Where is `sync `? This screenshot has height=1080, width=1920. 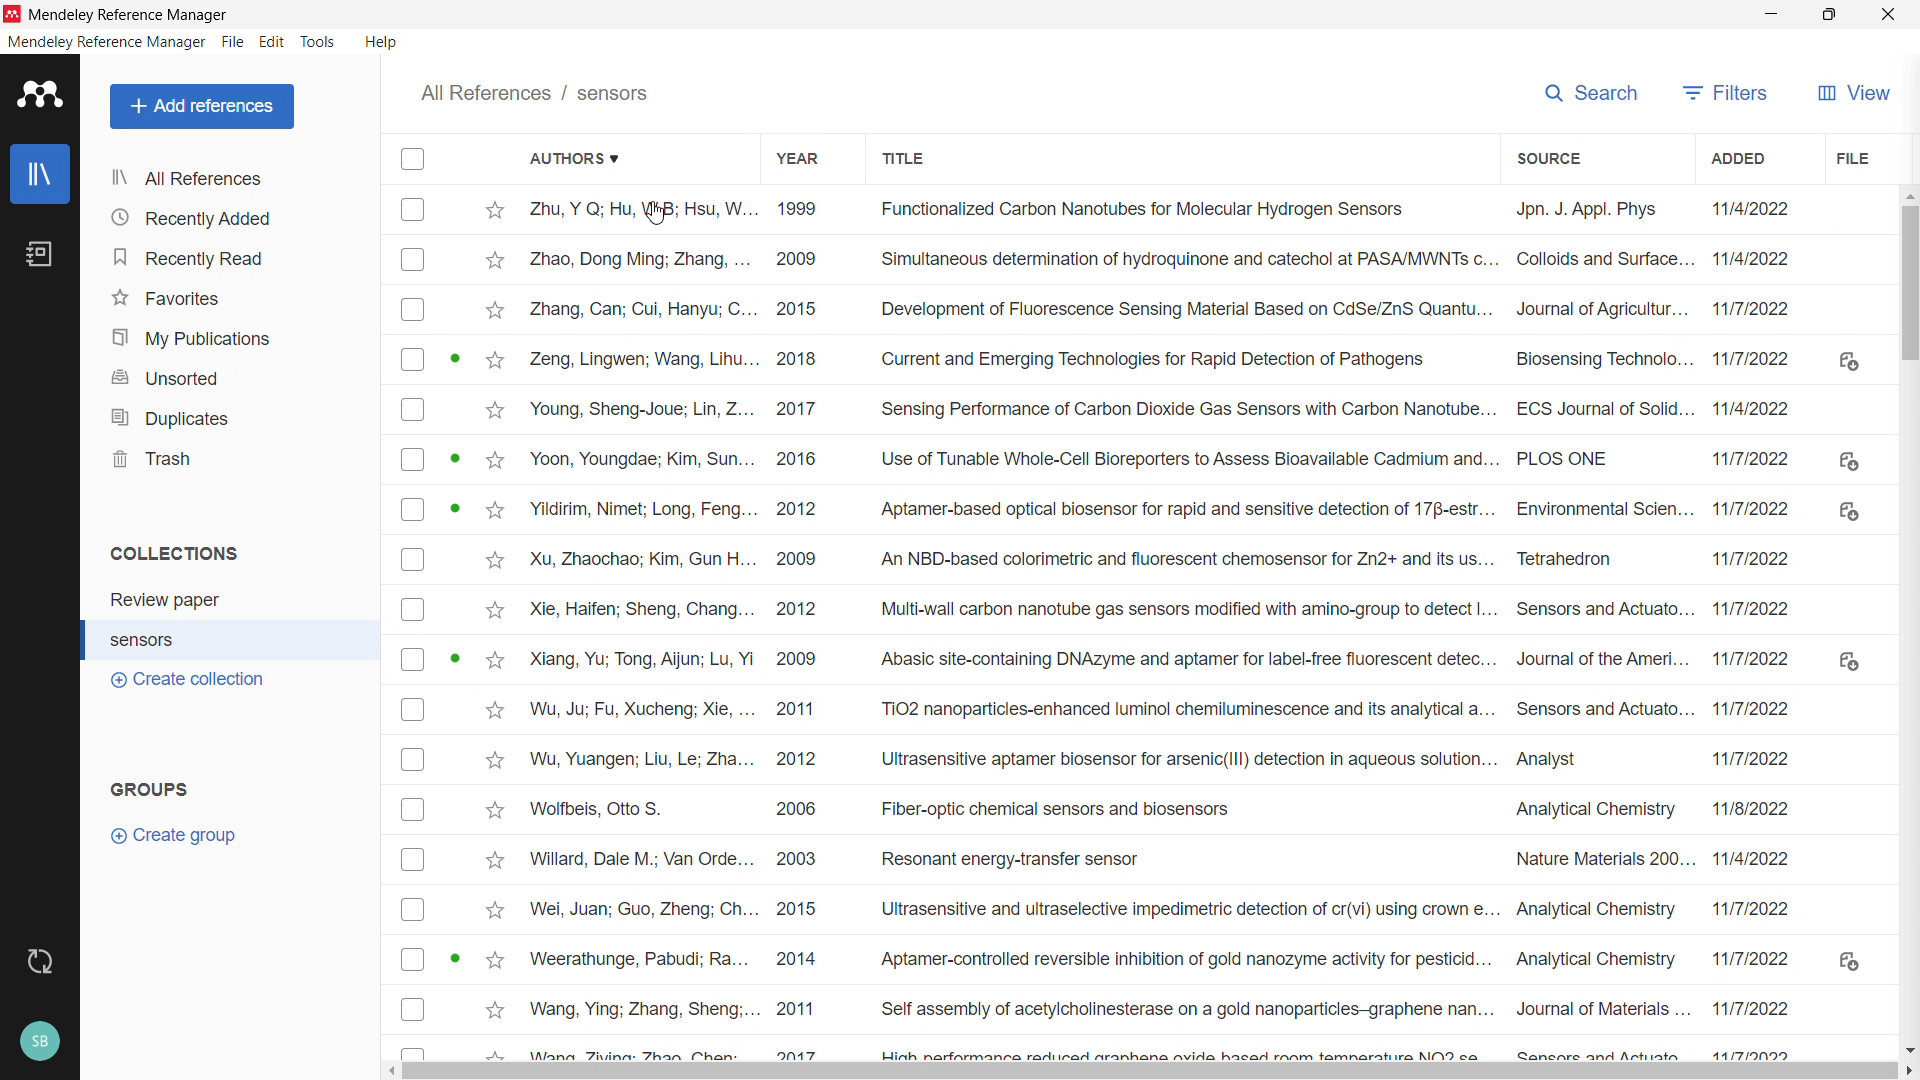
sync  is located at coordinates (41, 961).